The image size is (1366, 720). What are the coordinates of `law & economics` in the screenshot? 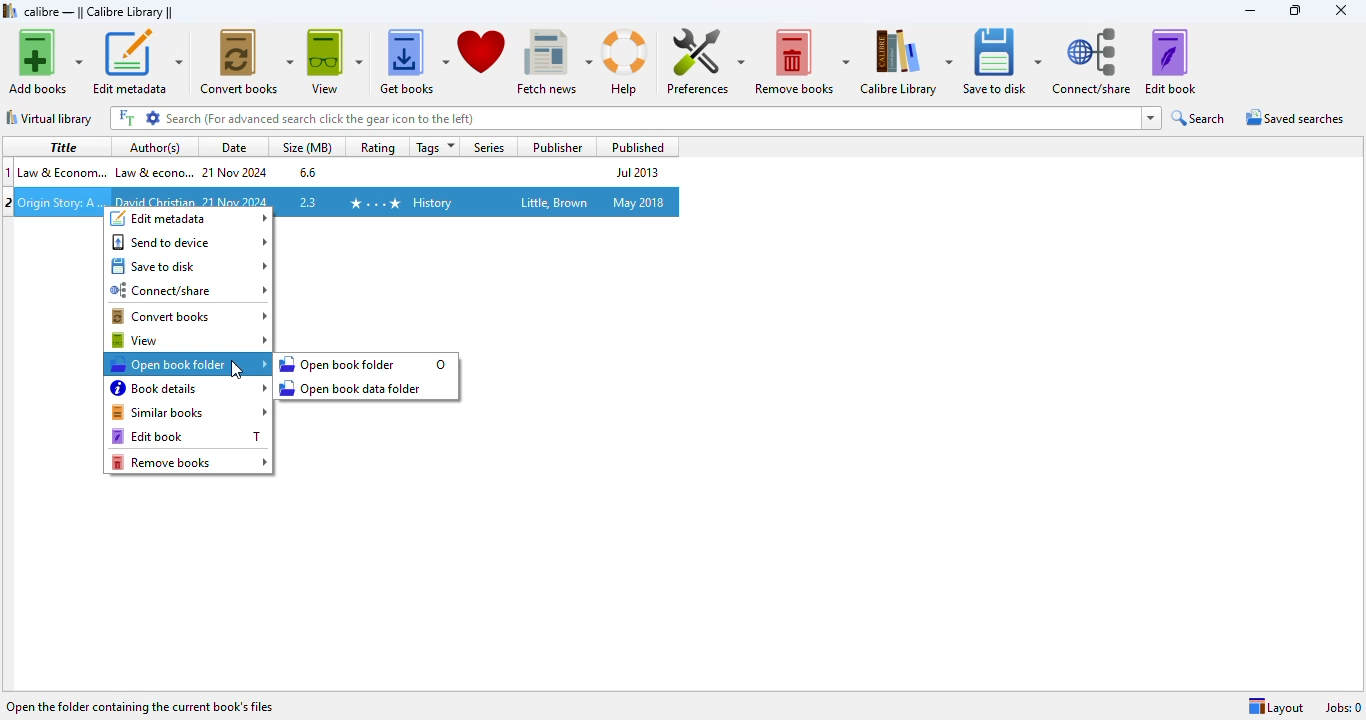 It's located at (153, 171).